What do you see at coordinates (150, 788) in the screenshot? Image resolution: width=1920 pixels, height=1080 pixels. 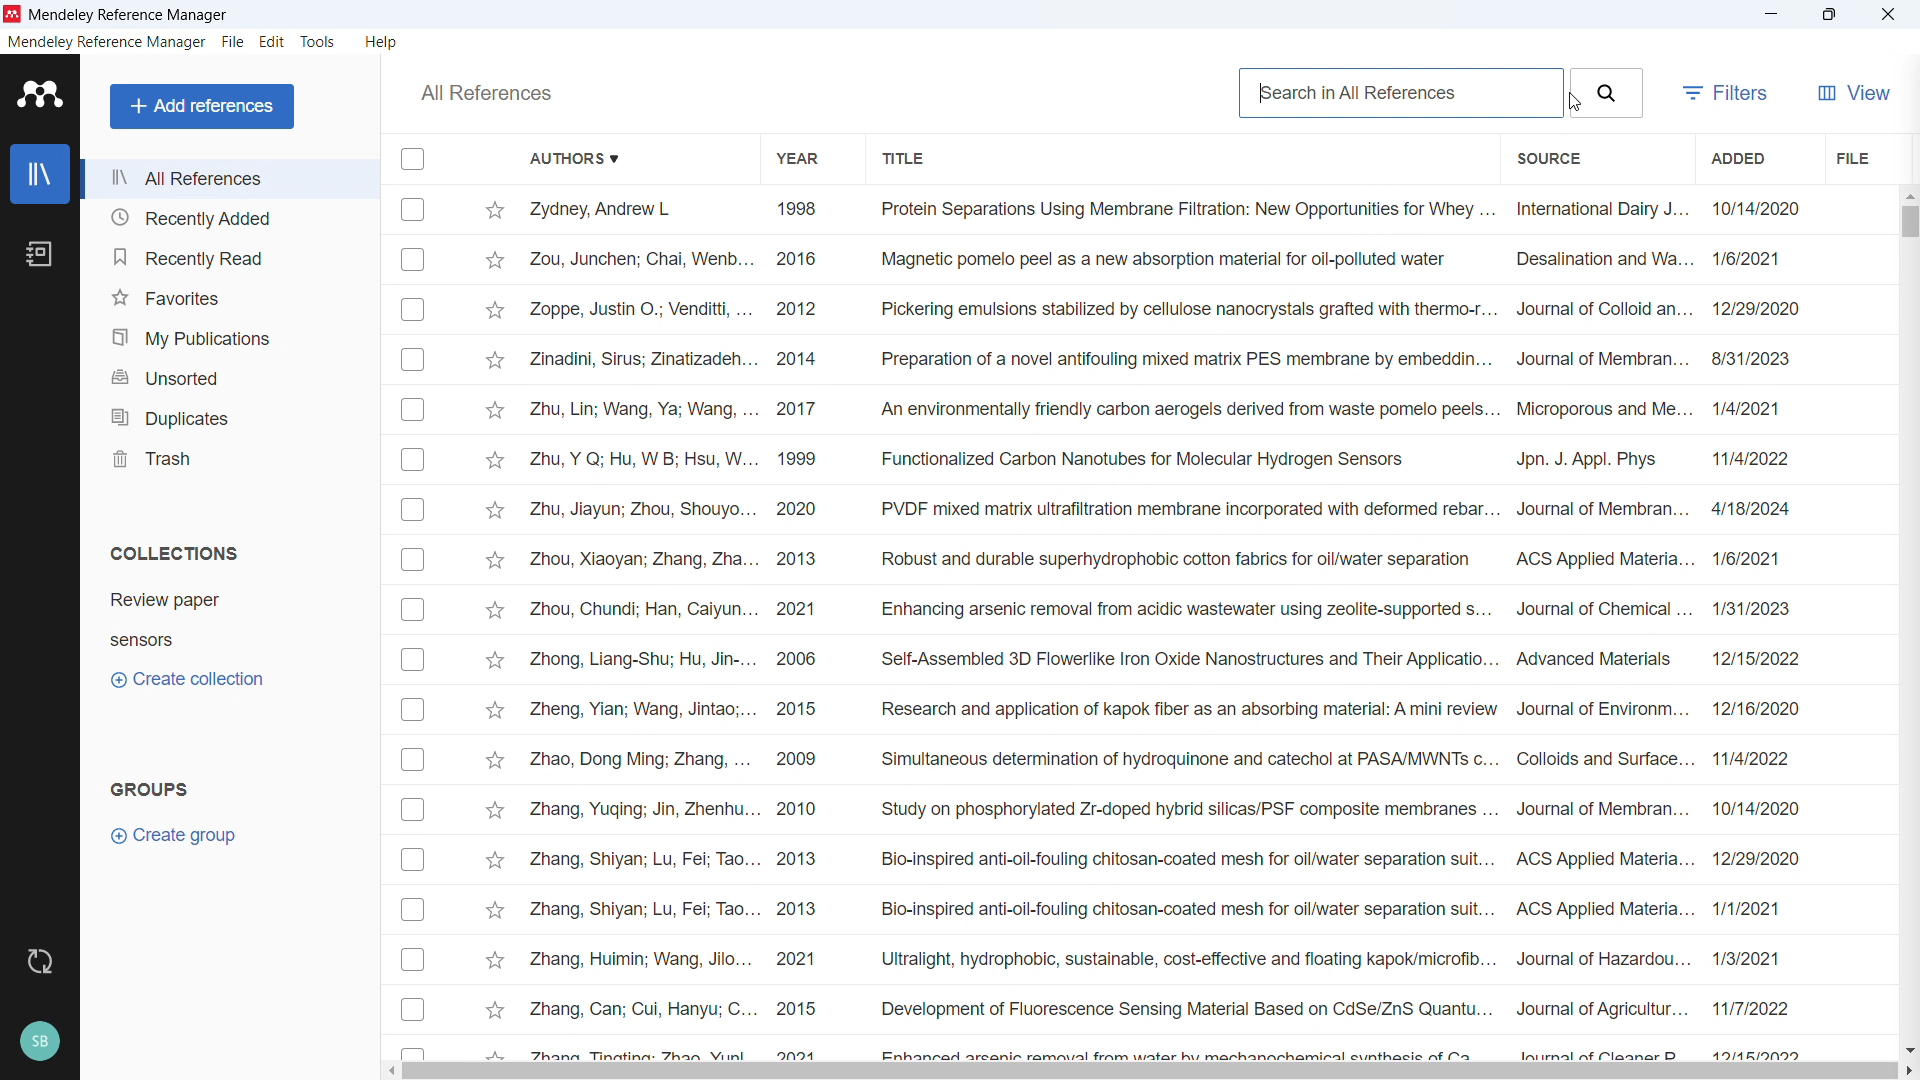 I see `Groups ` at bounding box center [150, 788].